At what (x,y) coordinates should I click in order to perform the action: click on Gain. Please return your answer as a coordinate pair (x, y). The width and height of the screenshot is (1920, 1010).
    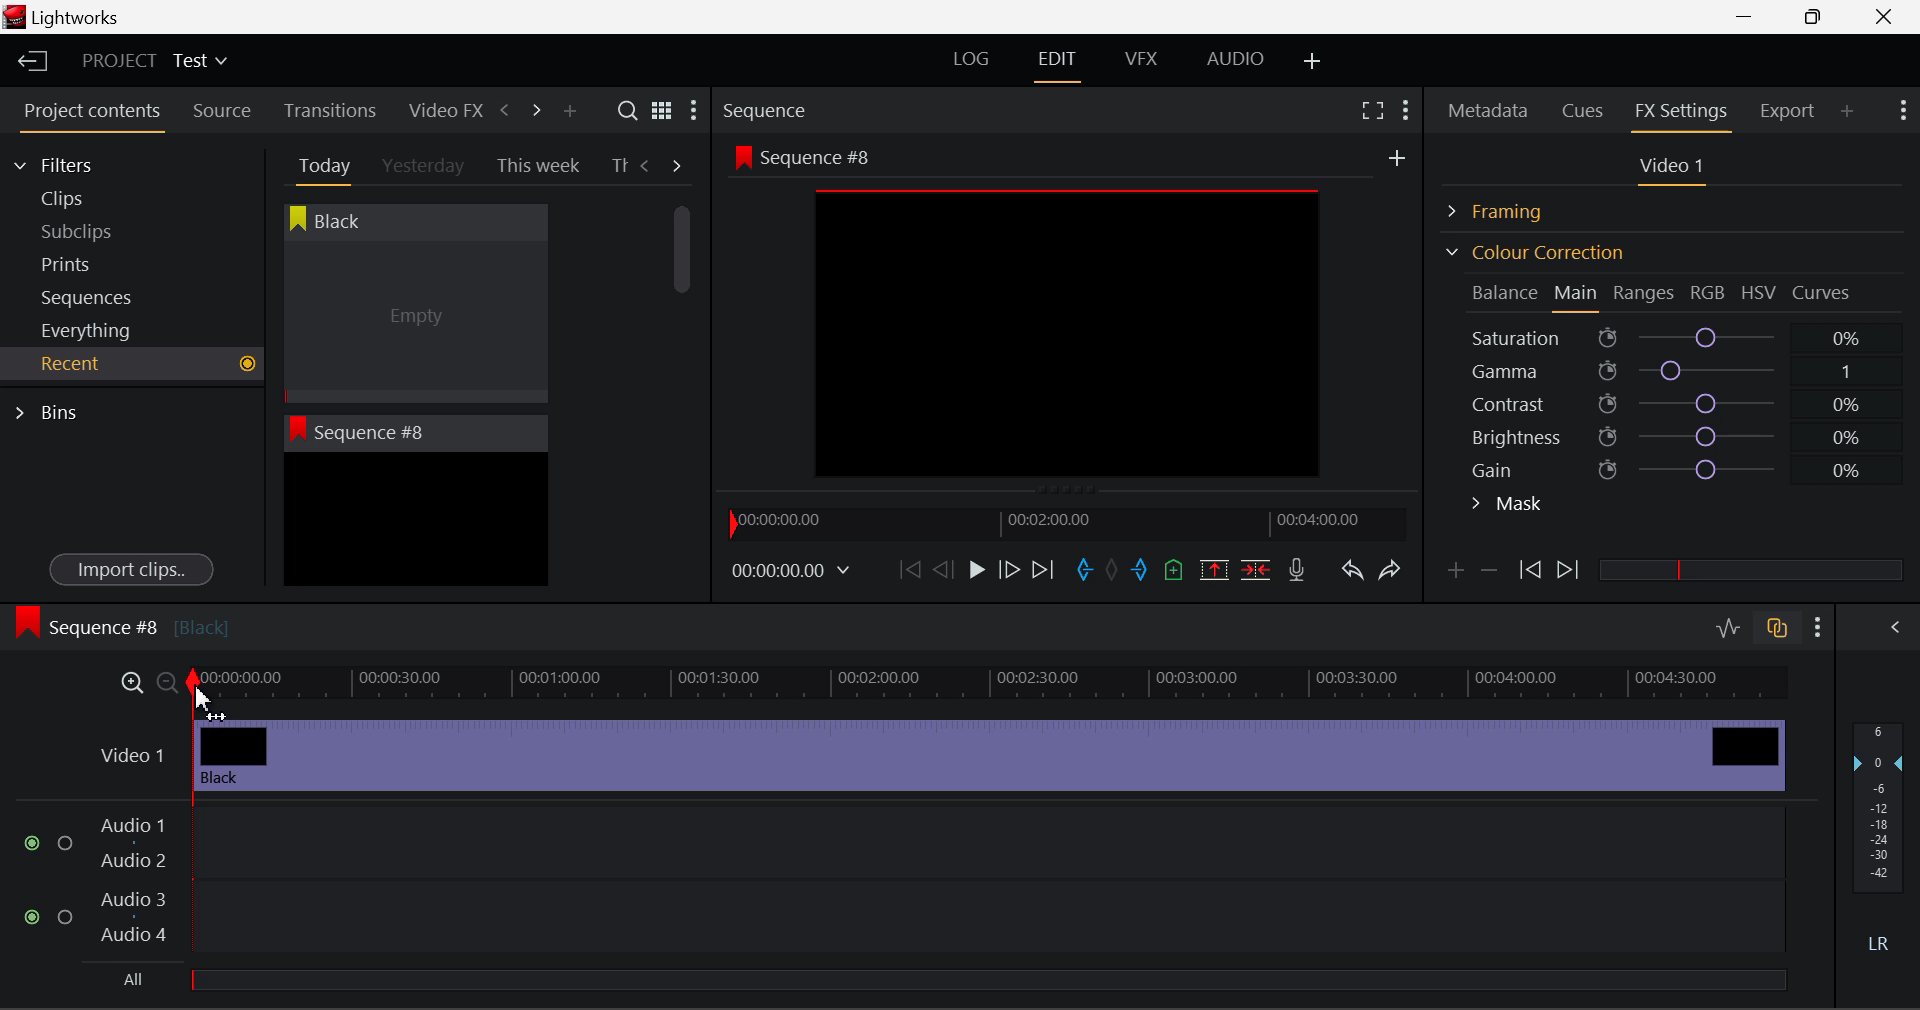
    Looking at the image, I should click on (1692, 466).